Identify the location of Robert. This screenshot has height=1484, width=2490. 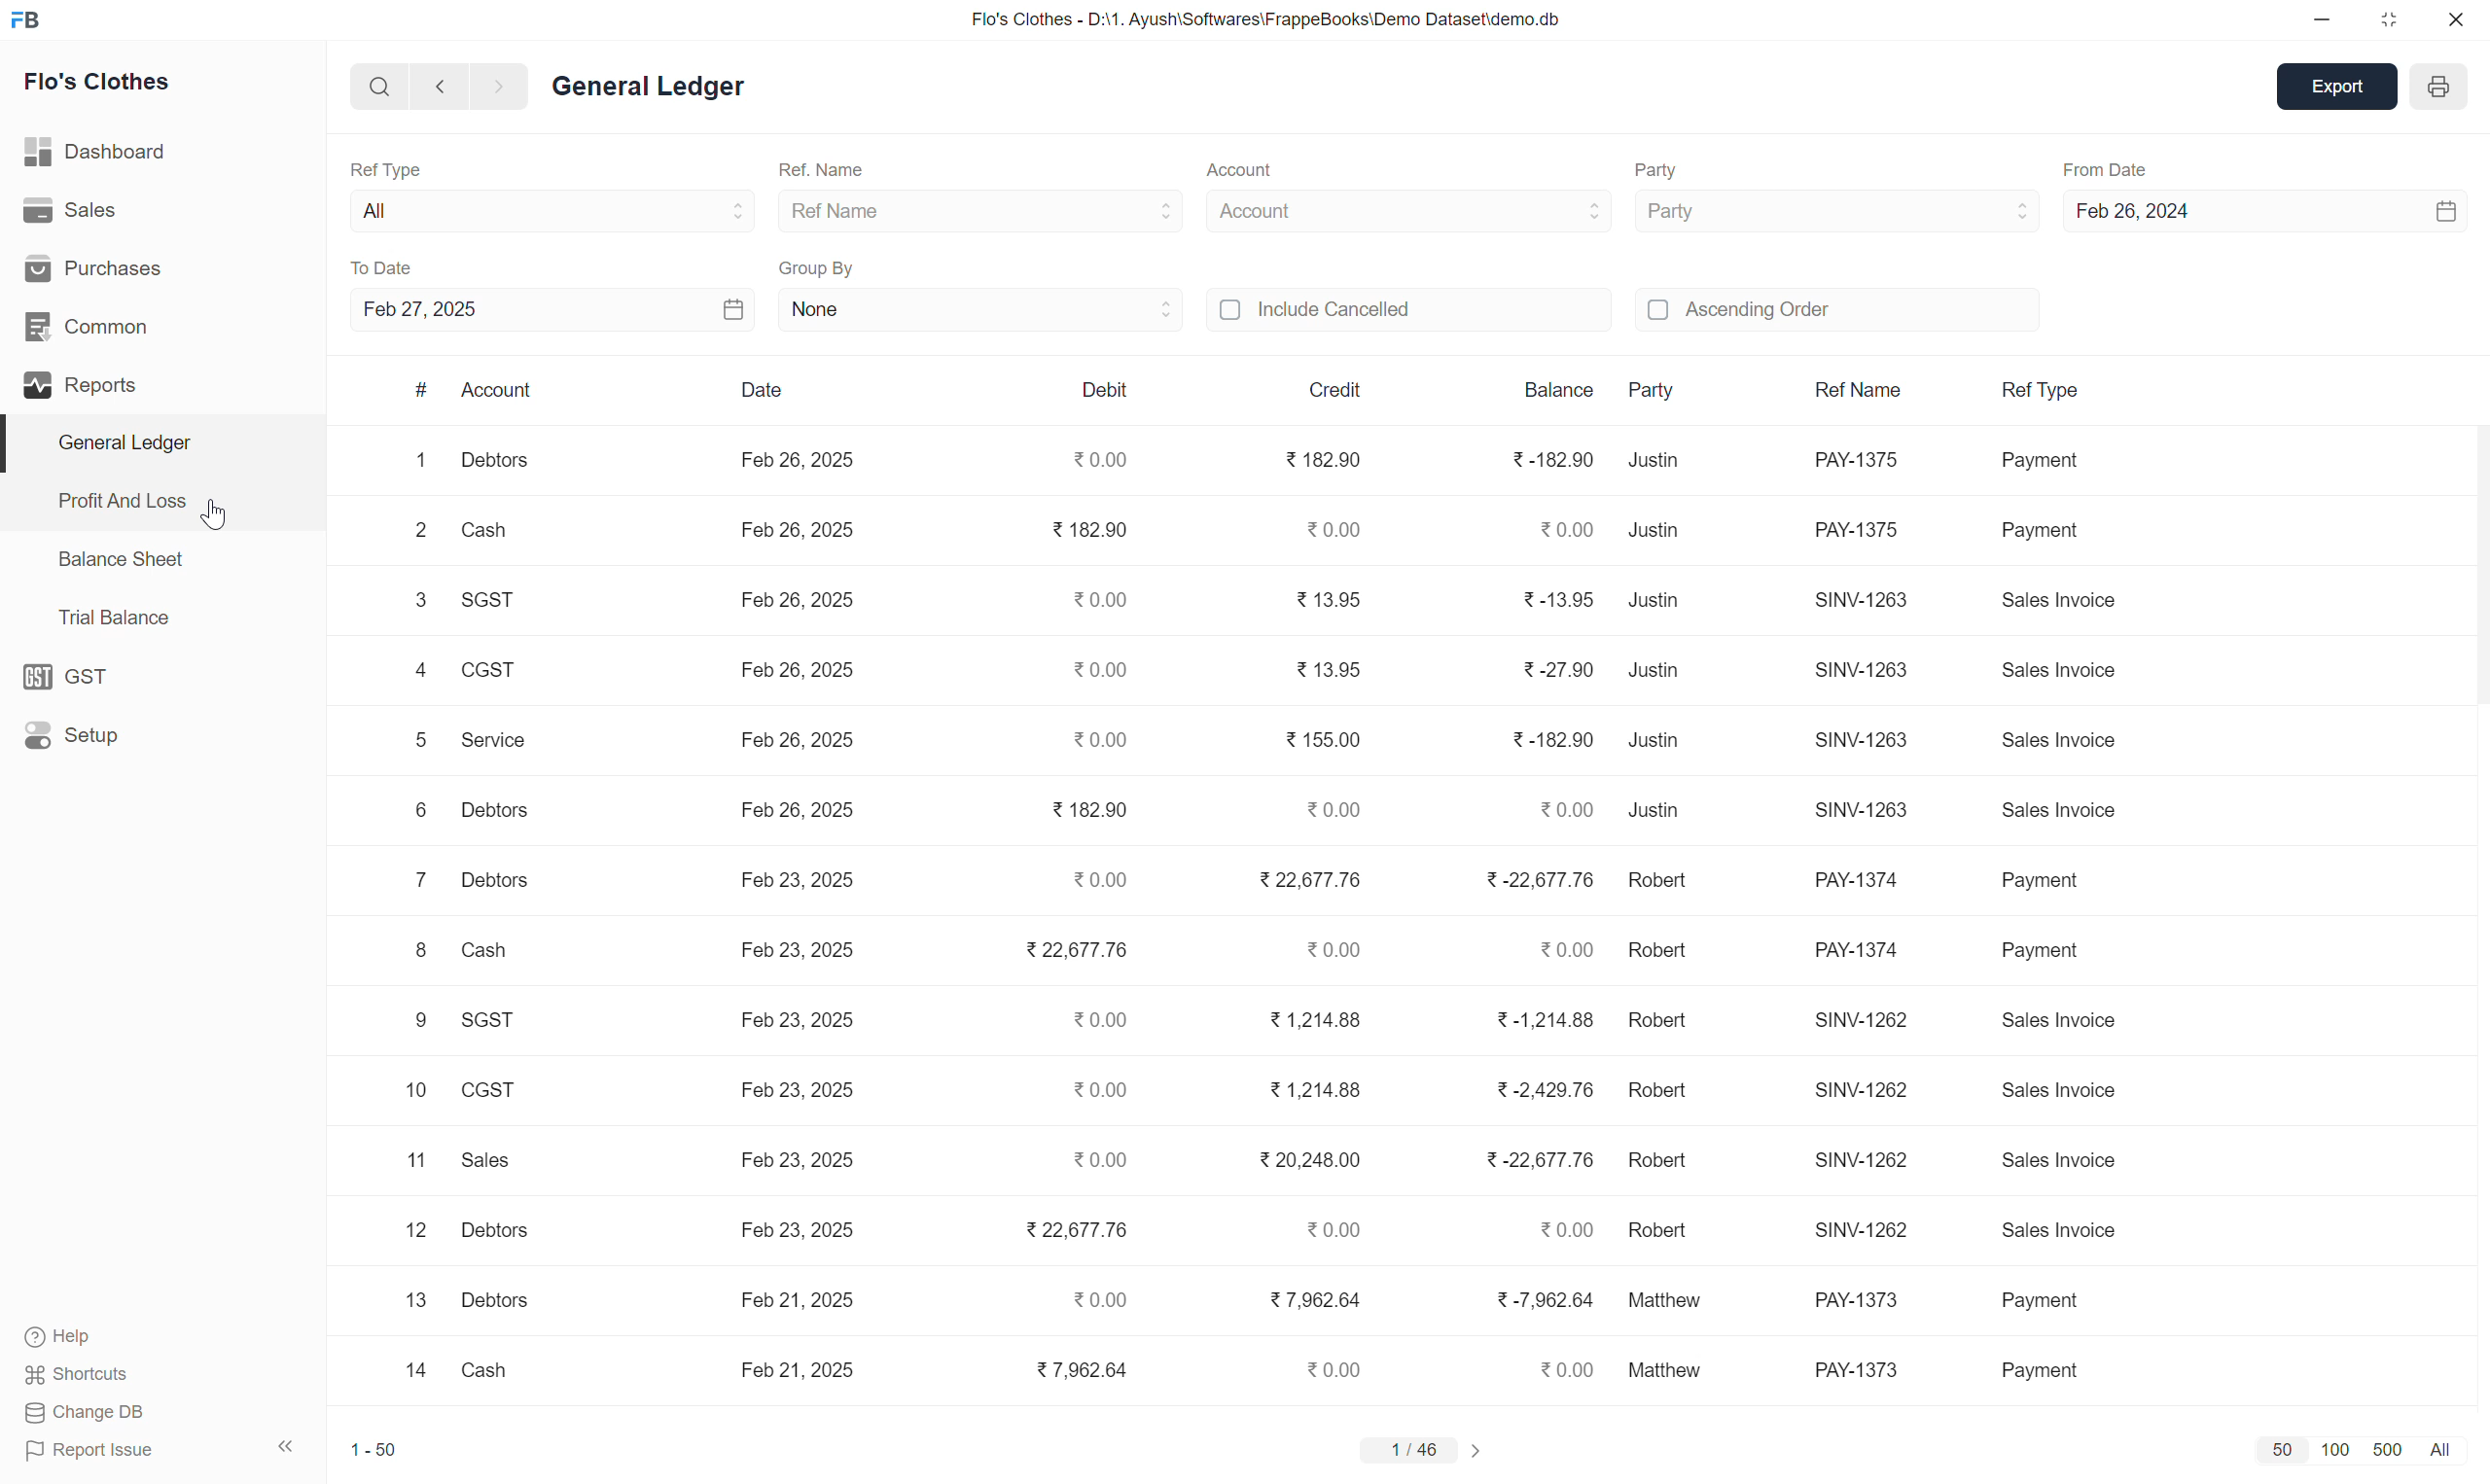
(1667, 1225).